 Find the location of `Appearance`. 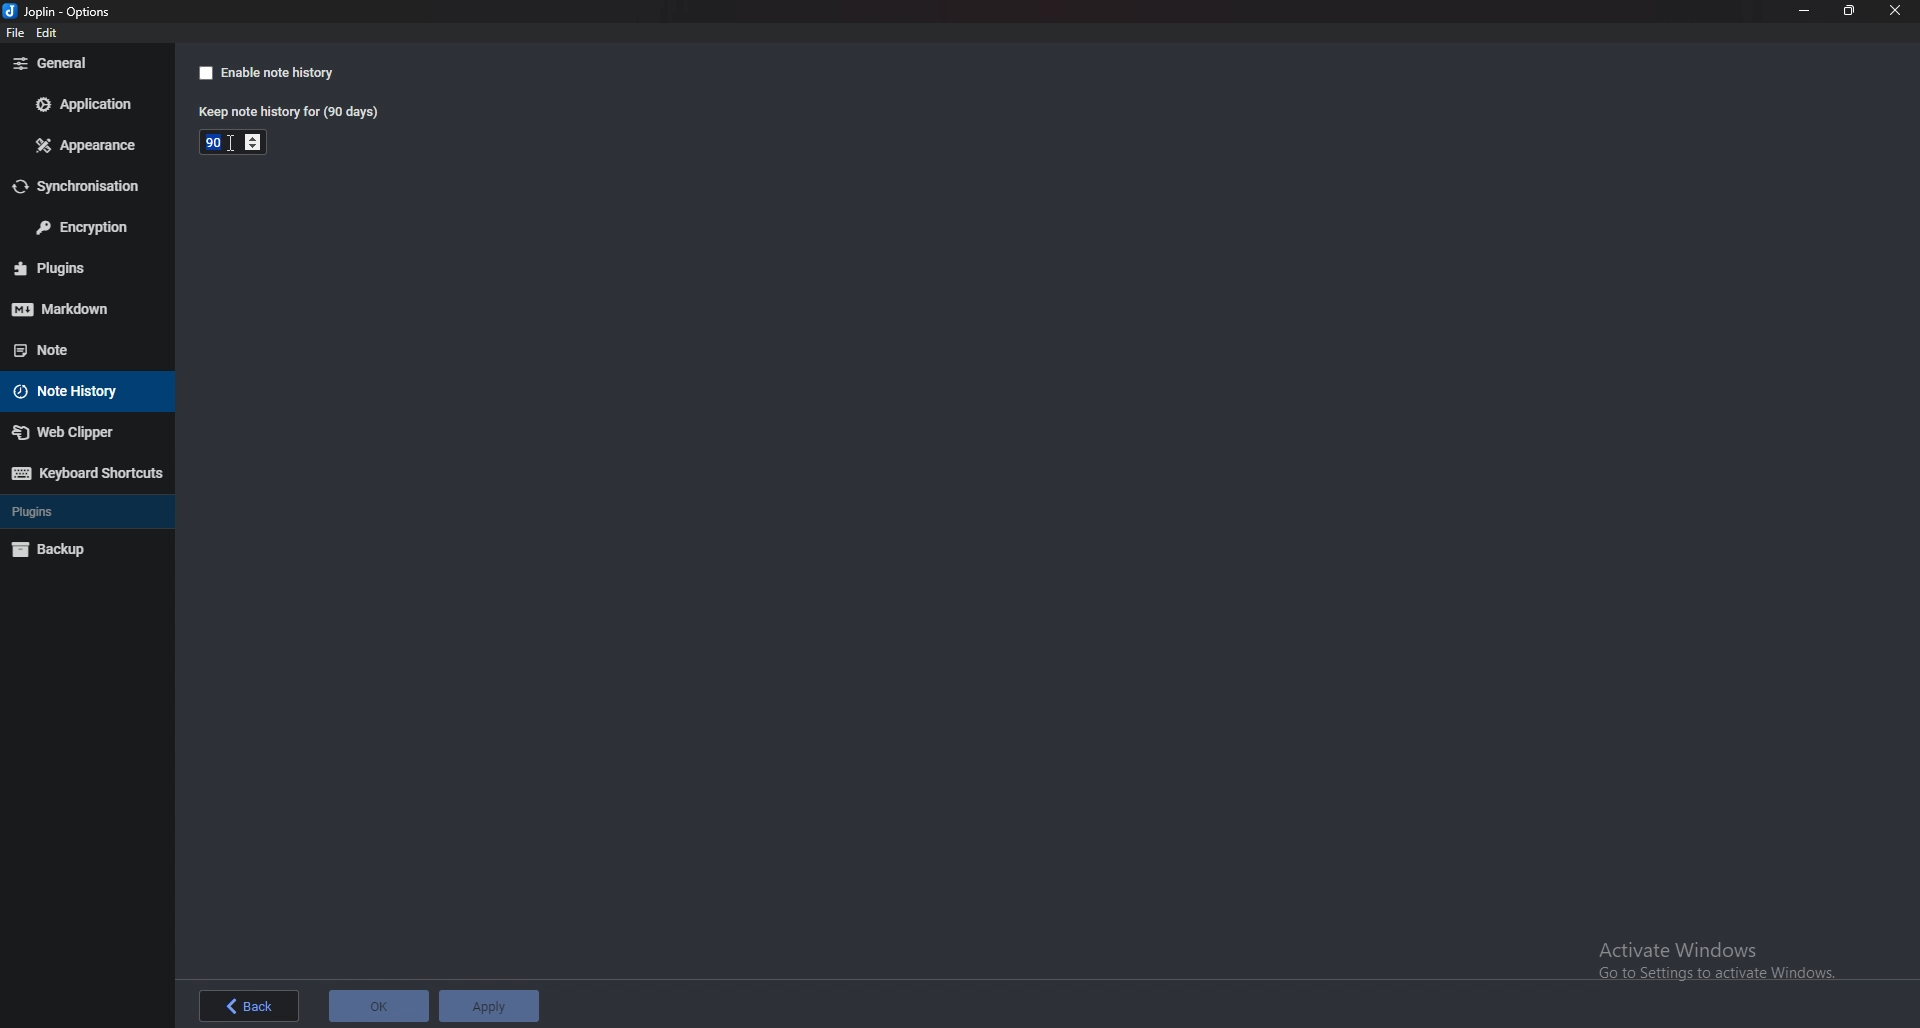

Appearance is located at coordinates (87, 146).